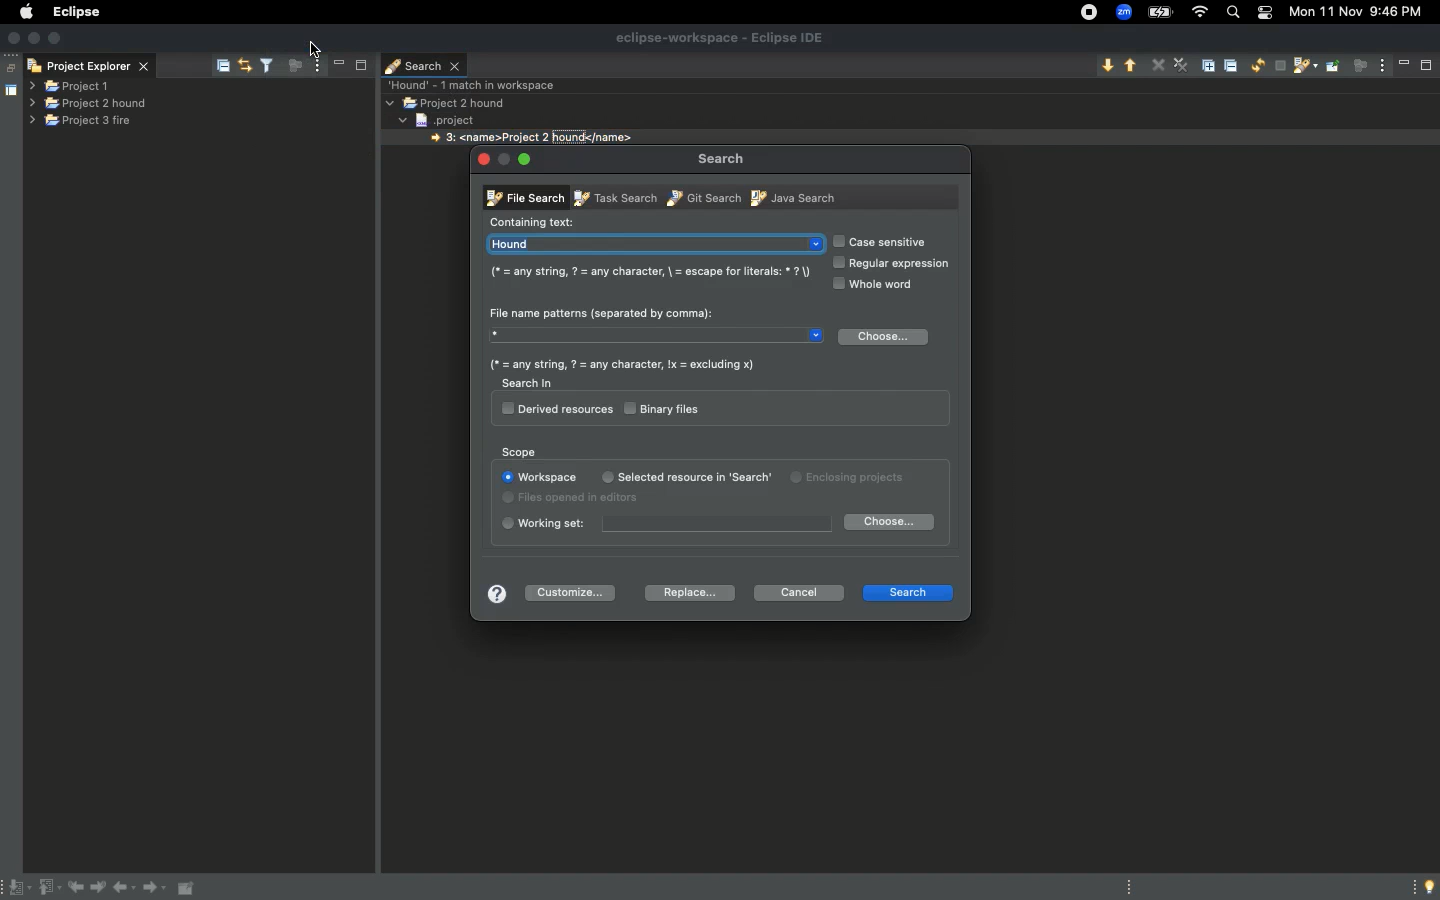 This screenshot has width=1440, height=900. Describe the element at coordinates (448, 103) in the screenshot. I see `Project 2 hound` at that location.